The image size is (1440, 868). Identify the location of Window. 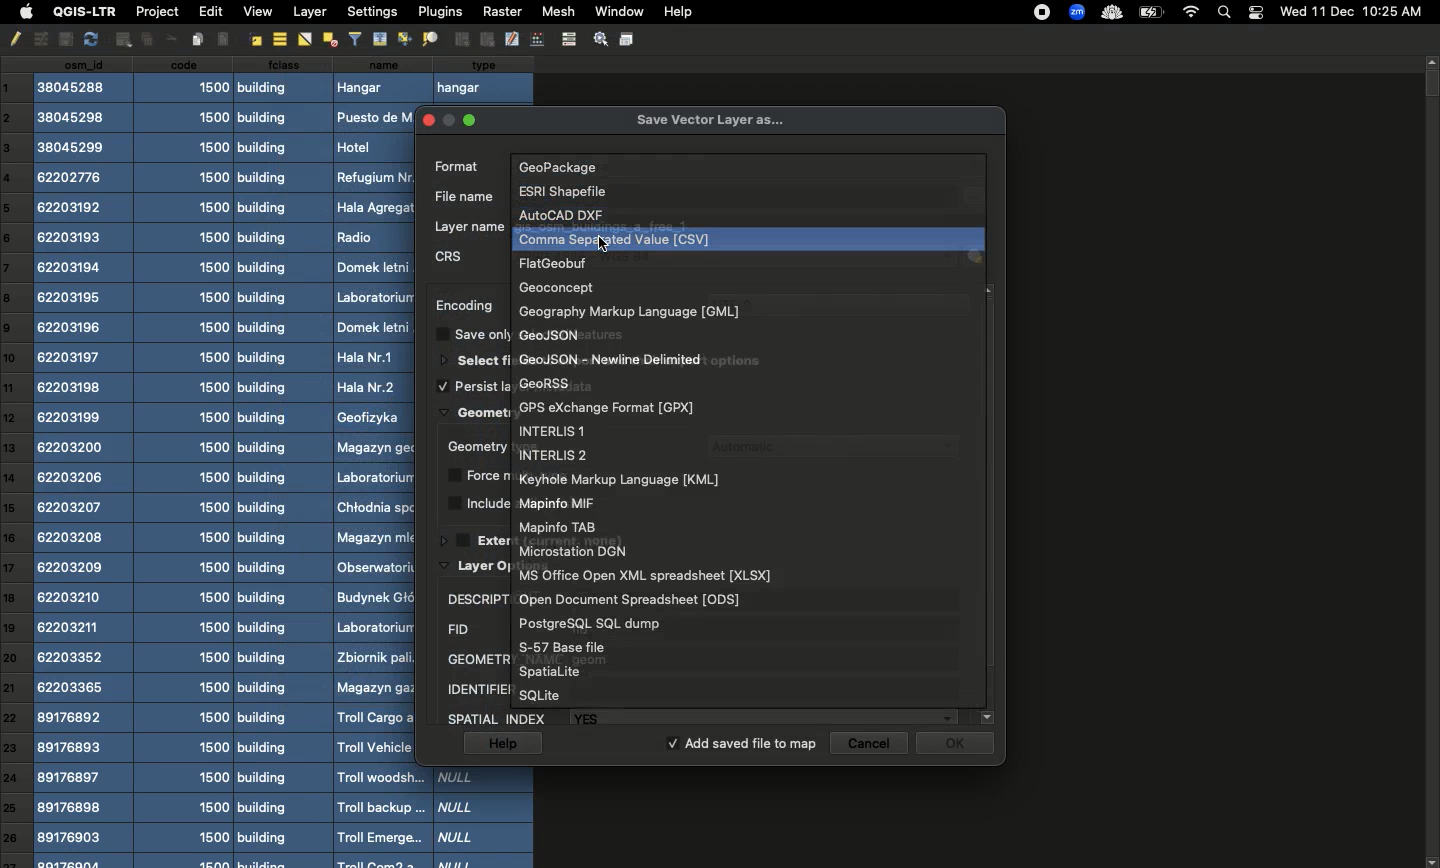
(616, 10).